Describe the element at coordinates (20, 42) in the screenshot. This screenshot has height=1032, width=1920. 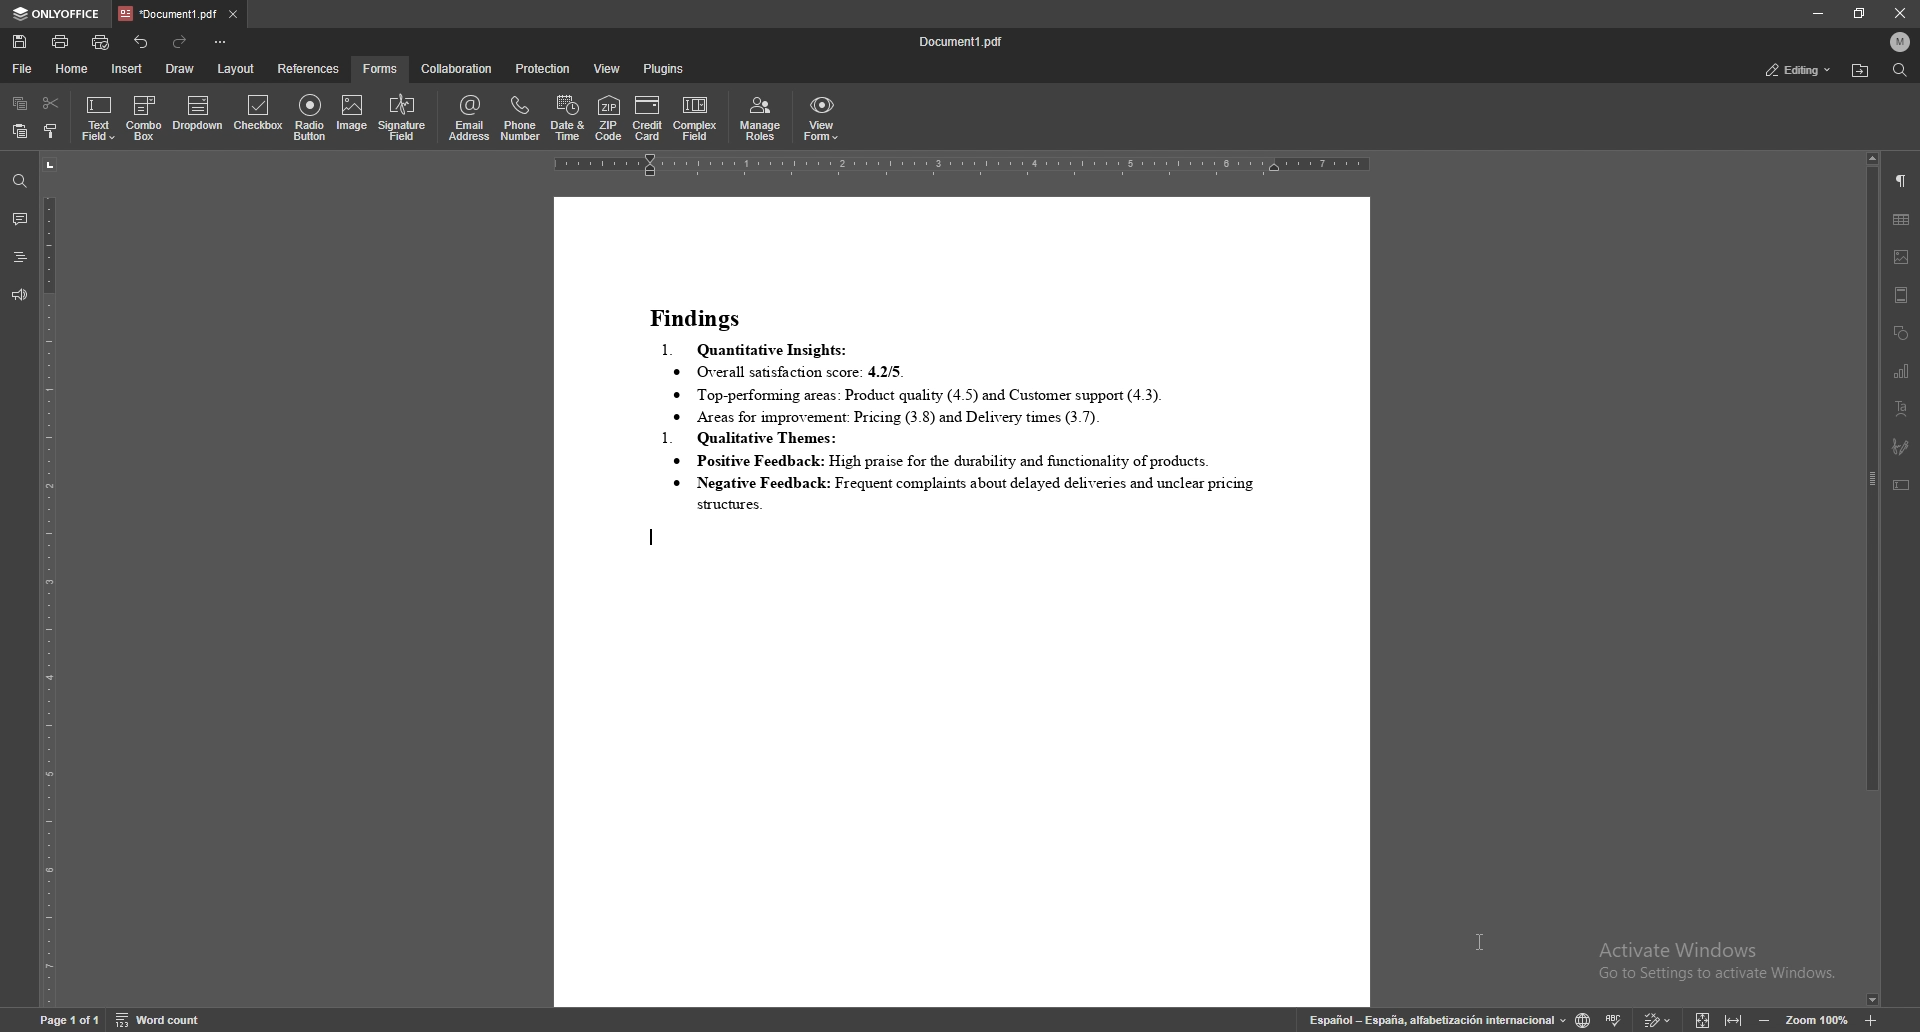
I see `save` at that location.